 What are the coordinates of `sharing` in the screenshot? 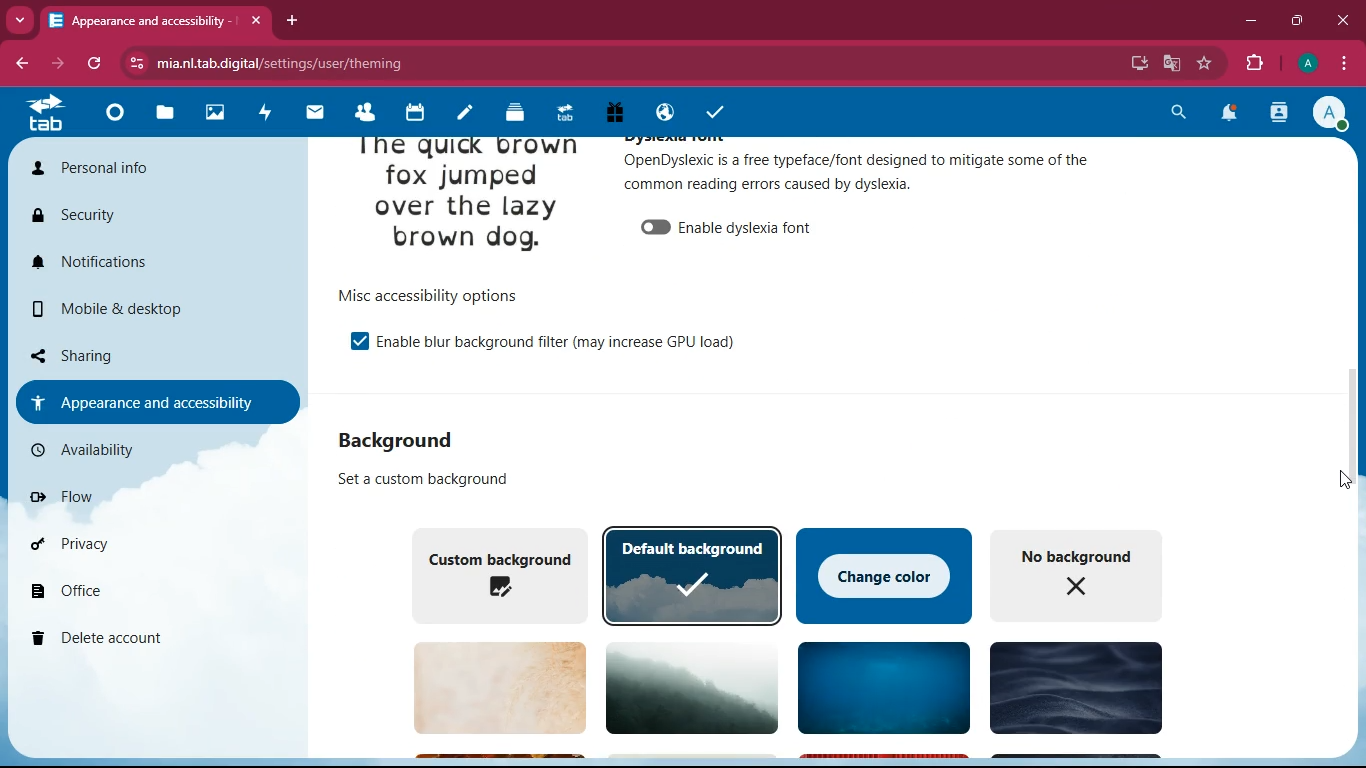 It's located at (149, 353).